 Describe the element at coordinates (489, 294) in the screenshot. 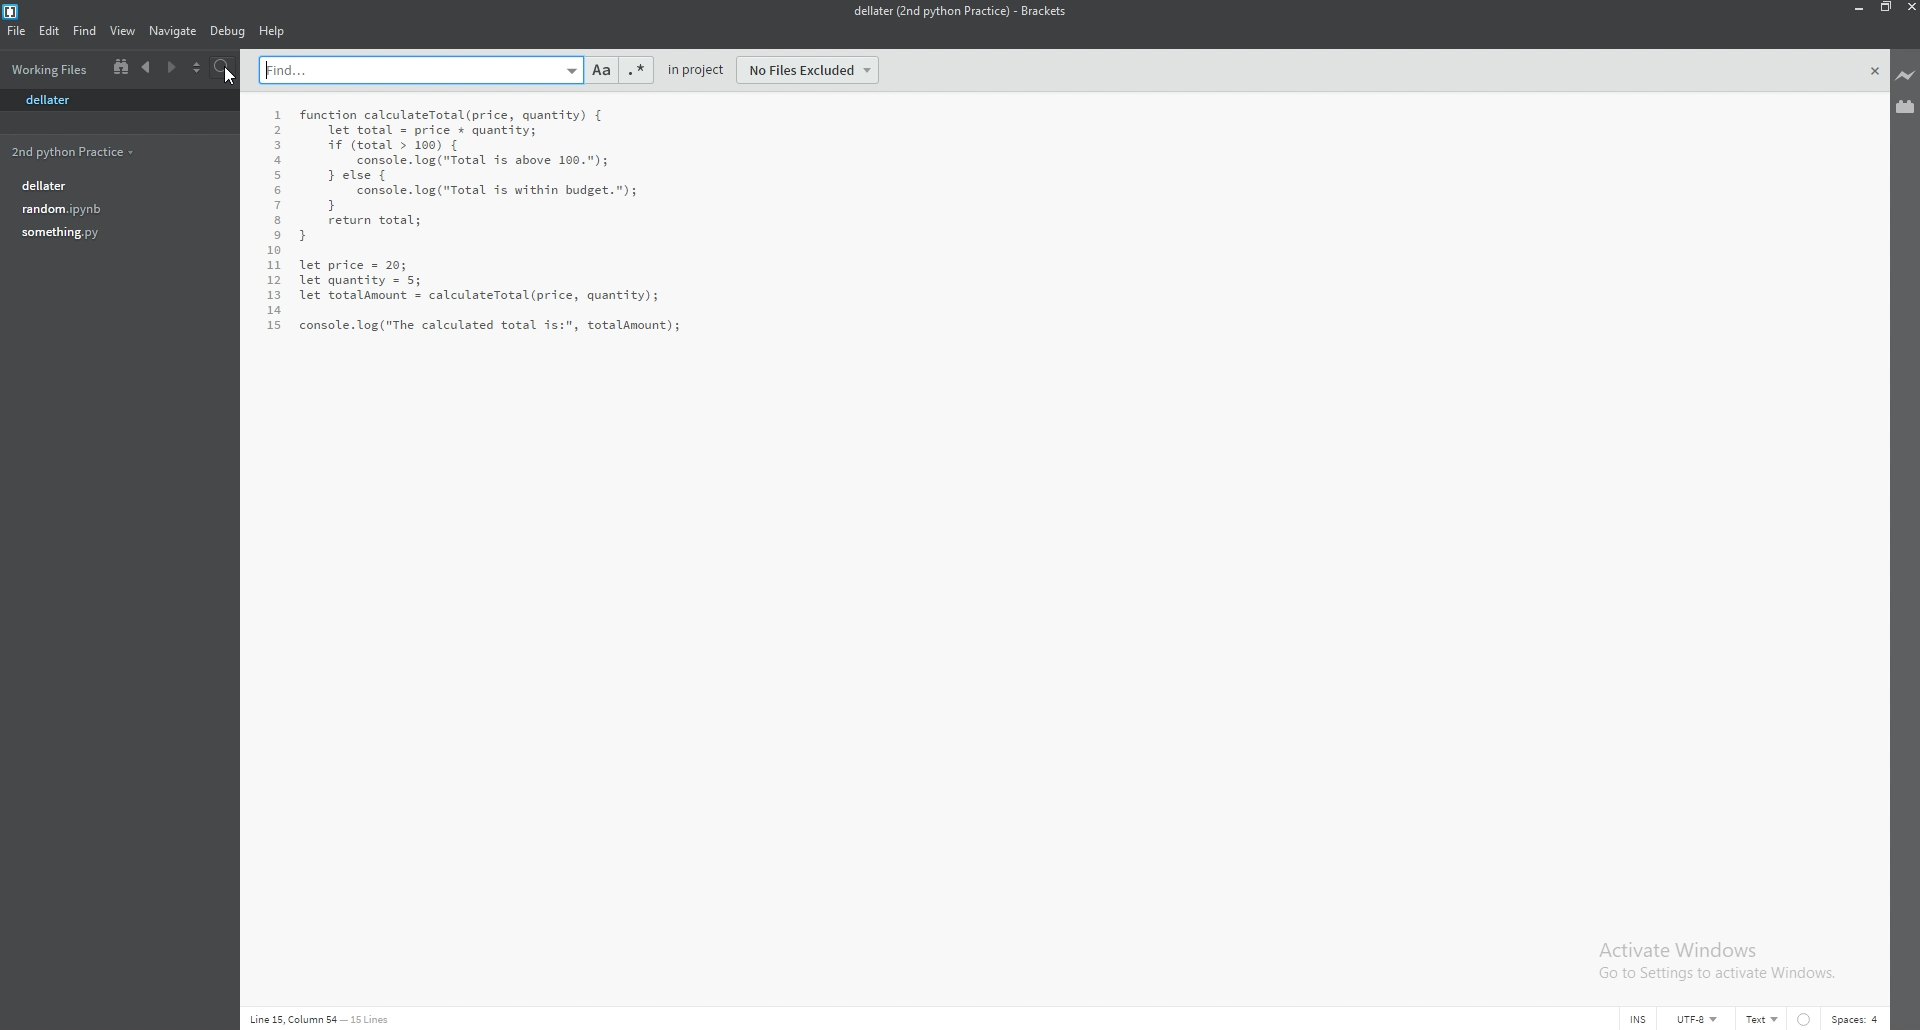

I see `let price = 20;let quantity = 5;let totalamount = calculateTotal(price, quantity);console. log("The calculated total is:", totalamount);` at that location.